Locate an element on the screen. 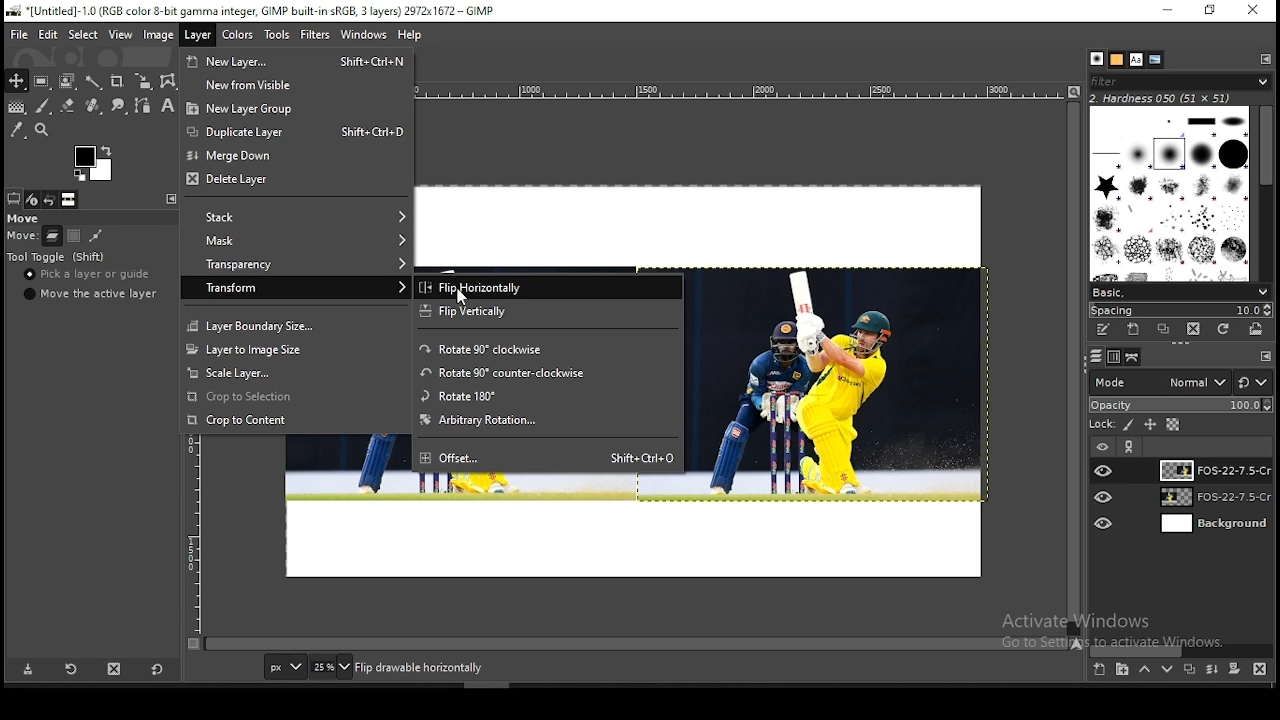 This screenshot has width=1280, height=720. filters is located at coordinates (316, 35).